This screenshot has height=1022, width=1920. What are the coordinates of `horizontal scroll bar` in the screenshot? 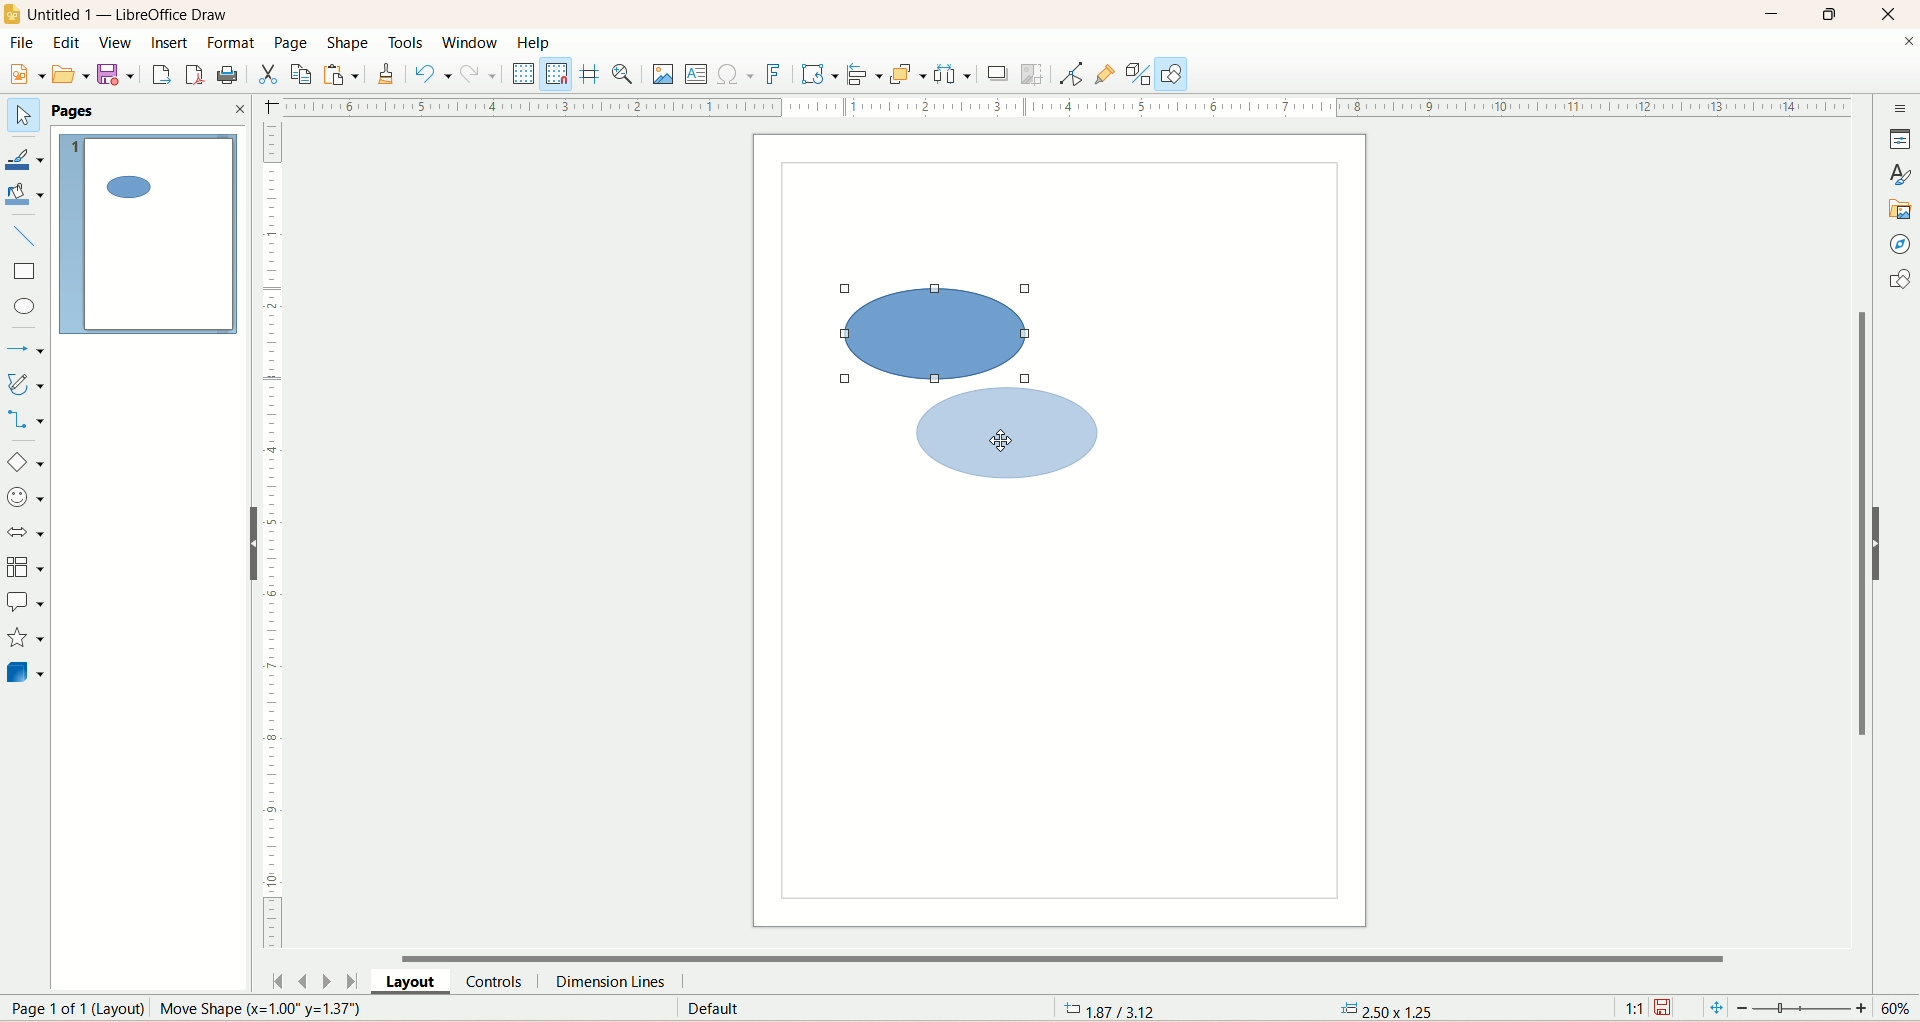 It's located at (1071, 954).